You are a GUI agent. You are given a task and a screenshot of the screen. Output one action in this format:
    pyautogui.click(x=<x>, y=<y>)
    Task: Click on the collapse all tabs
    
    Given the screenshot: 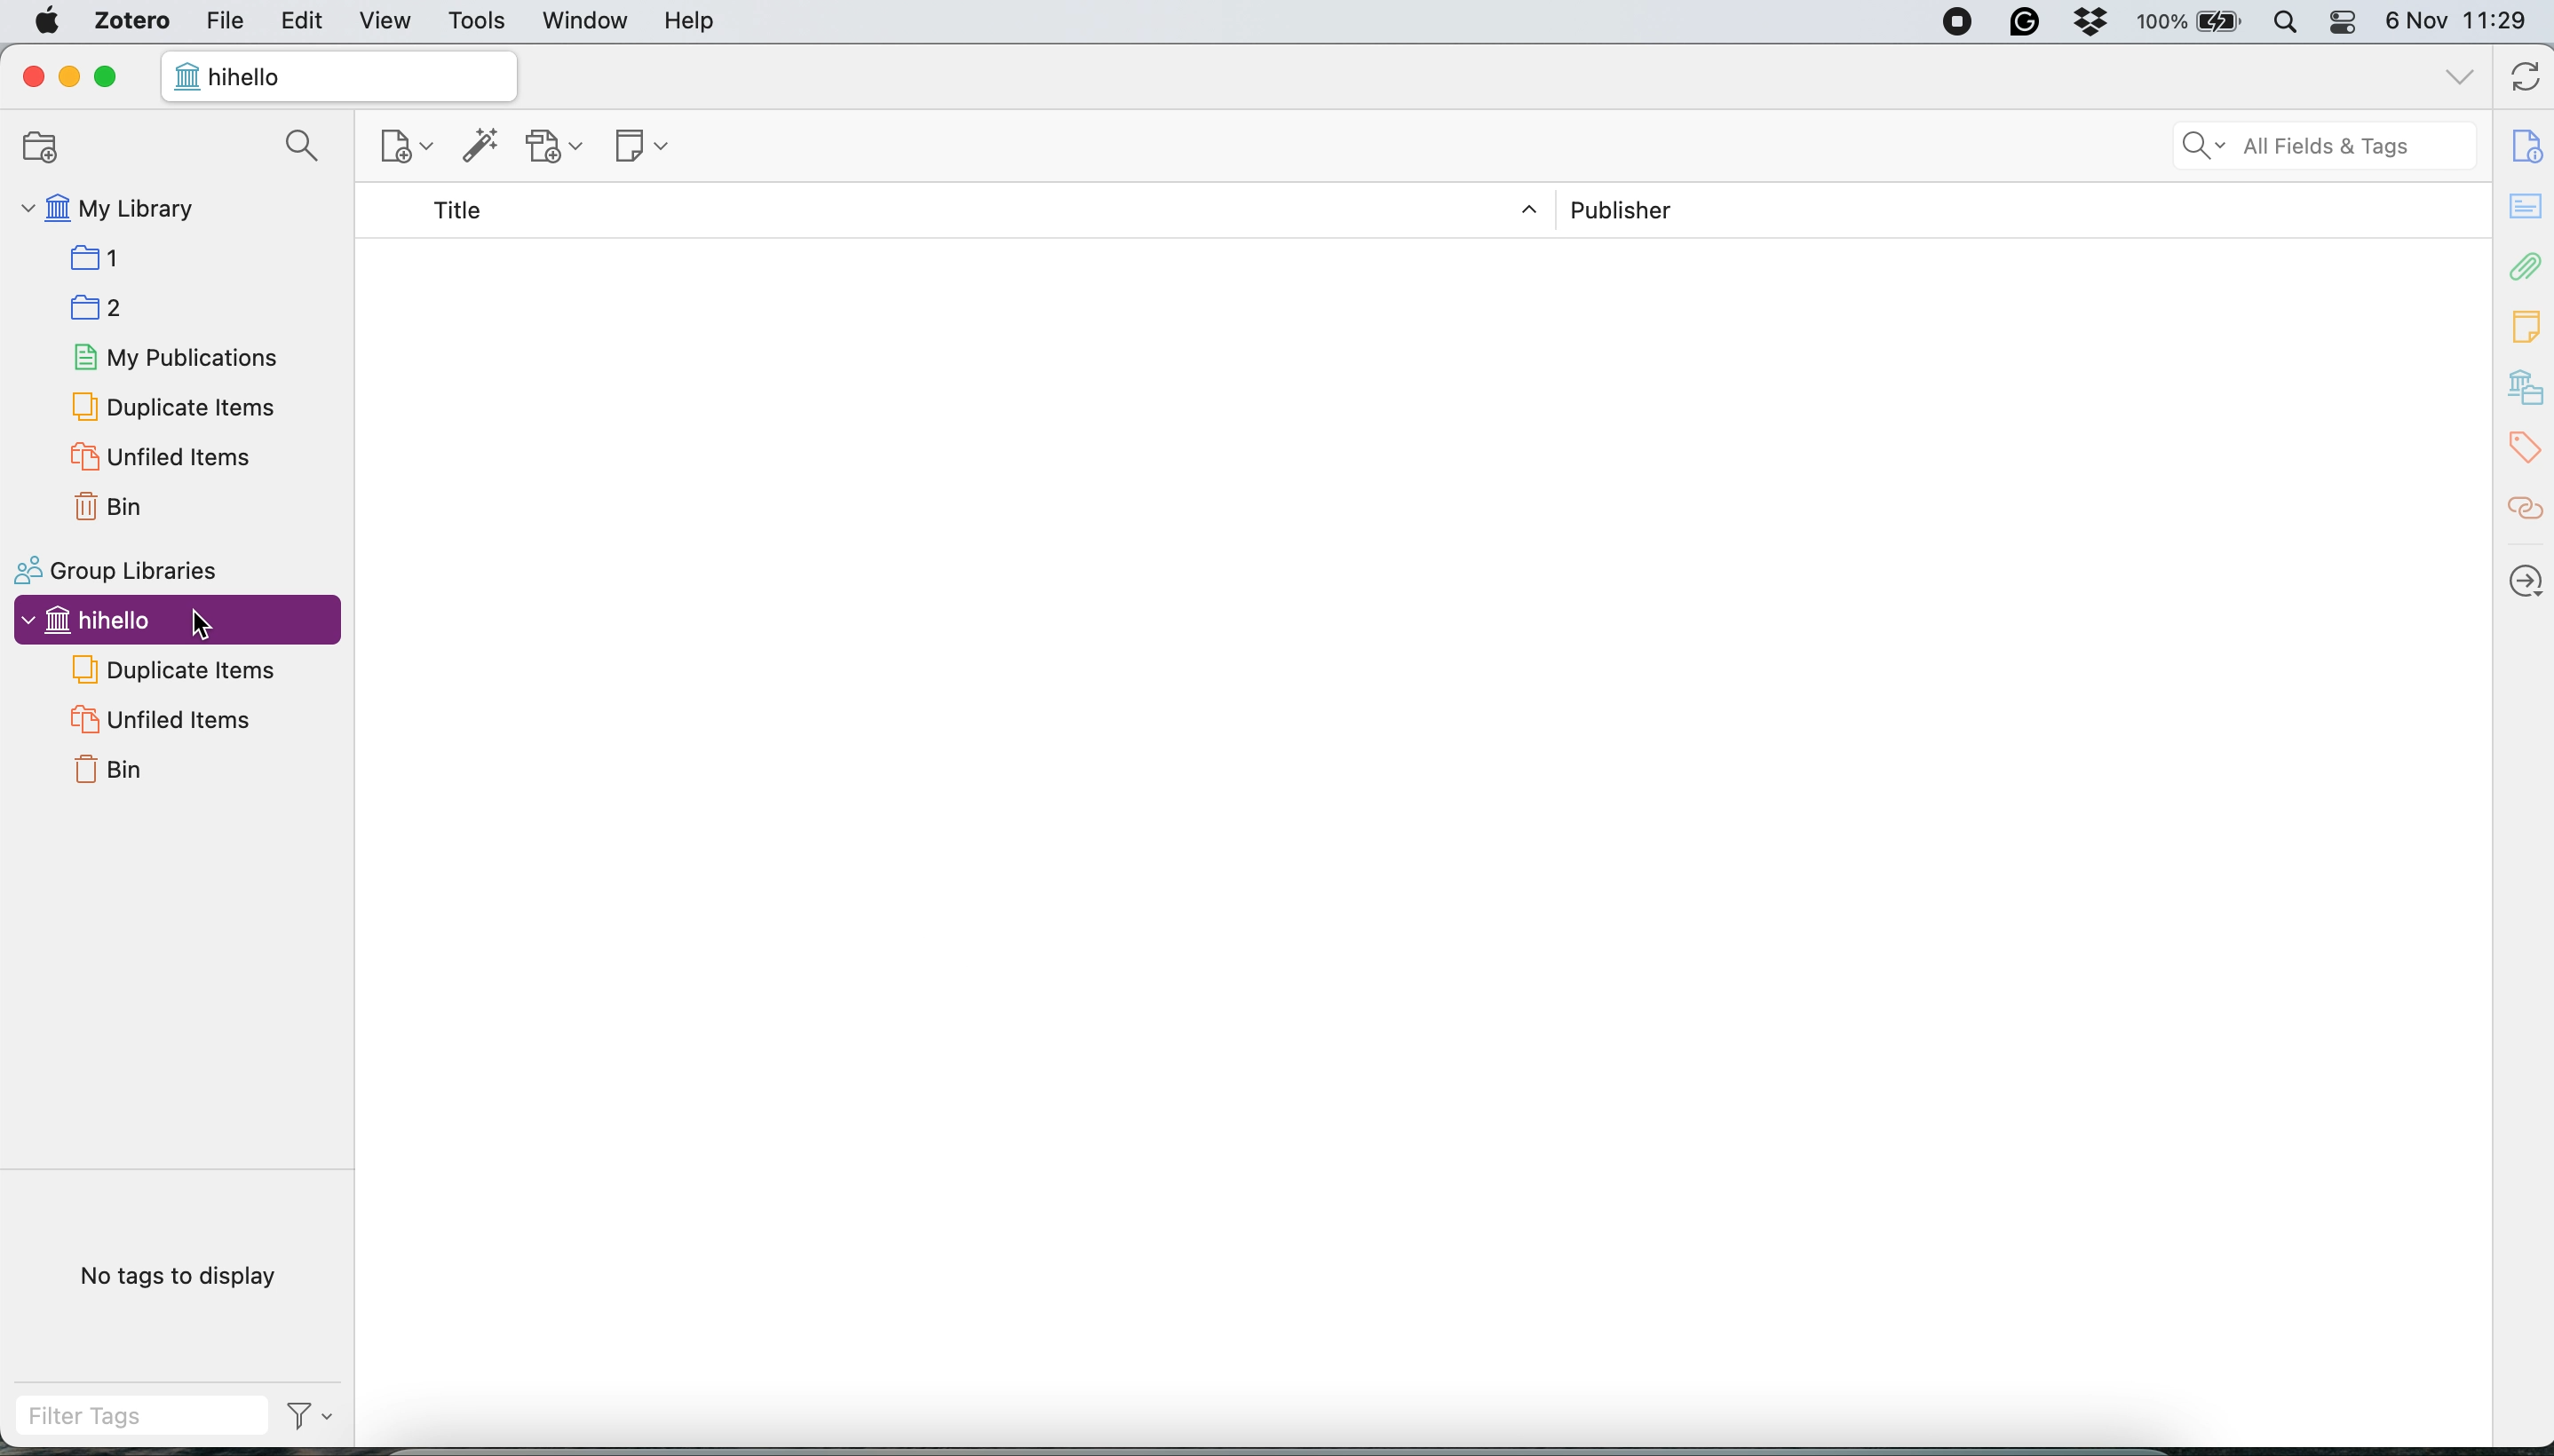 What is the action you would take?
    pyautogui.click(x=2457, y=75)
    